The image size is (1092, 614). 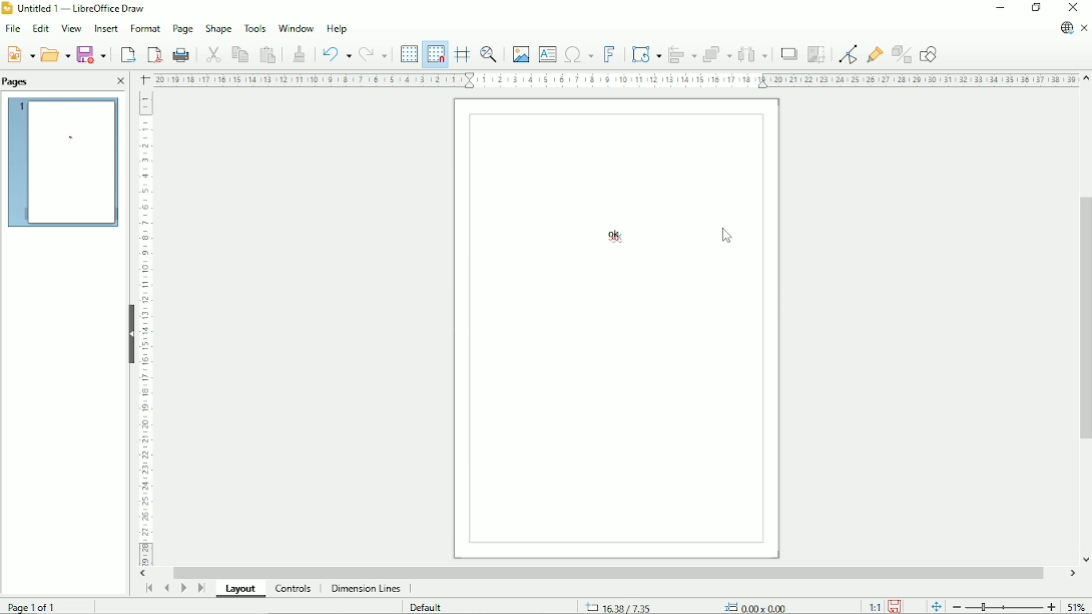 What do you see at coordinates (819, 54) in the screenshot?
I see `Crop image` at bounding box center [819, 54].